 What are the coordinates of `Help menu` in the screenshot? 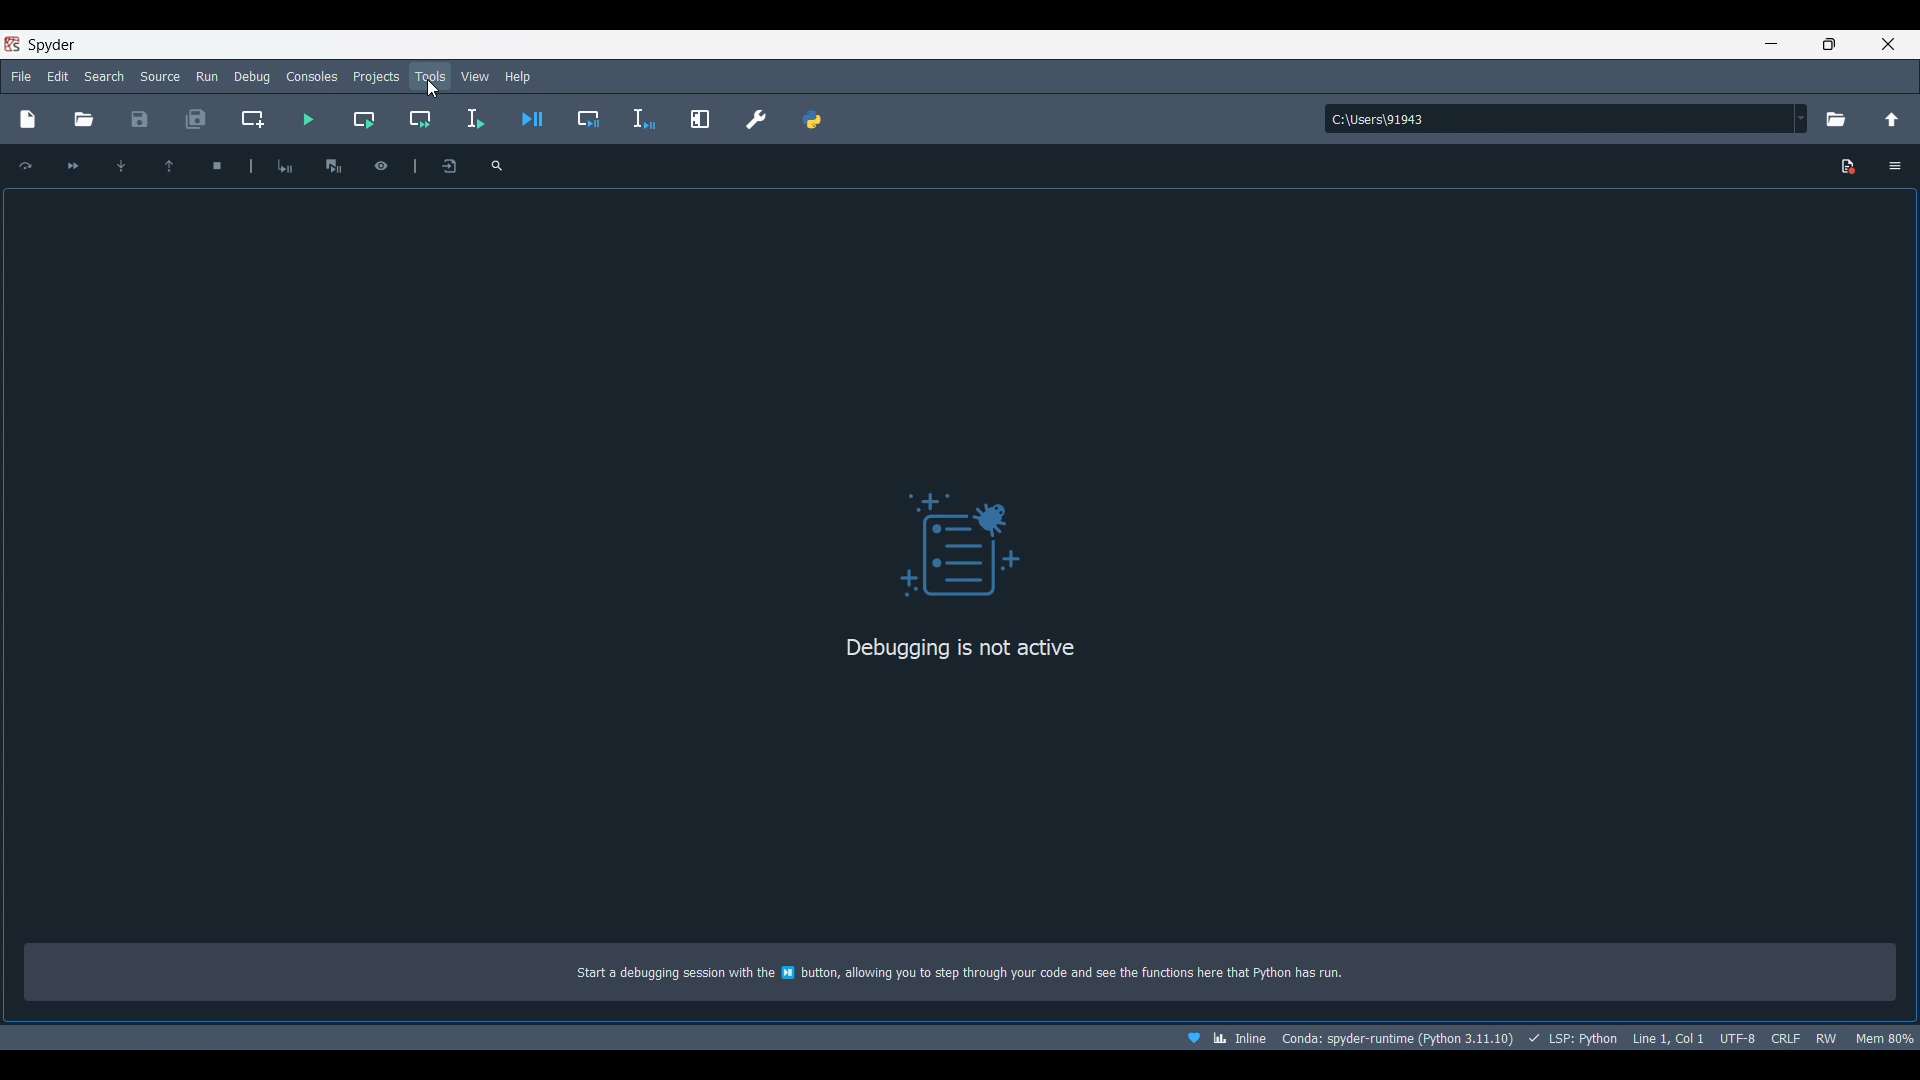 It's located at (518, 76).